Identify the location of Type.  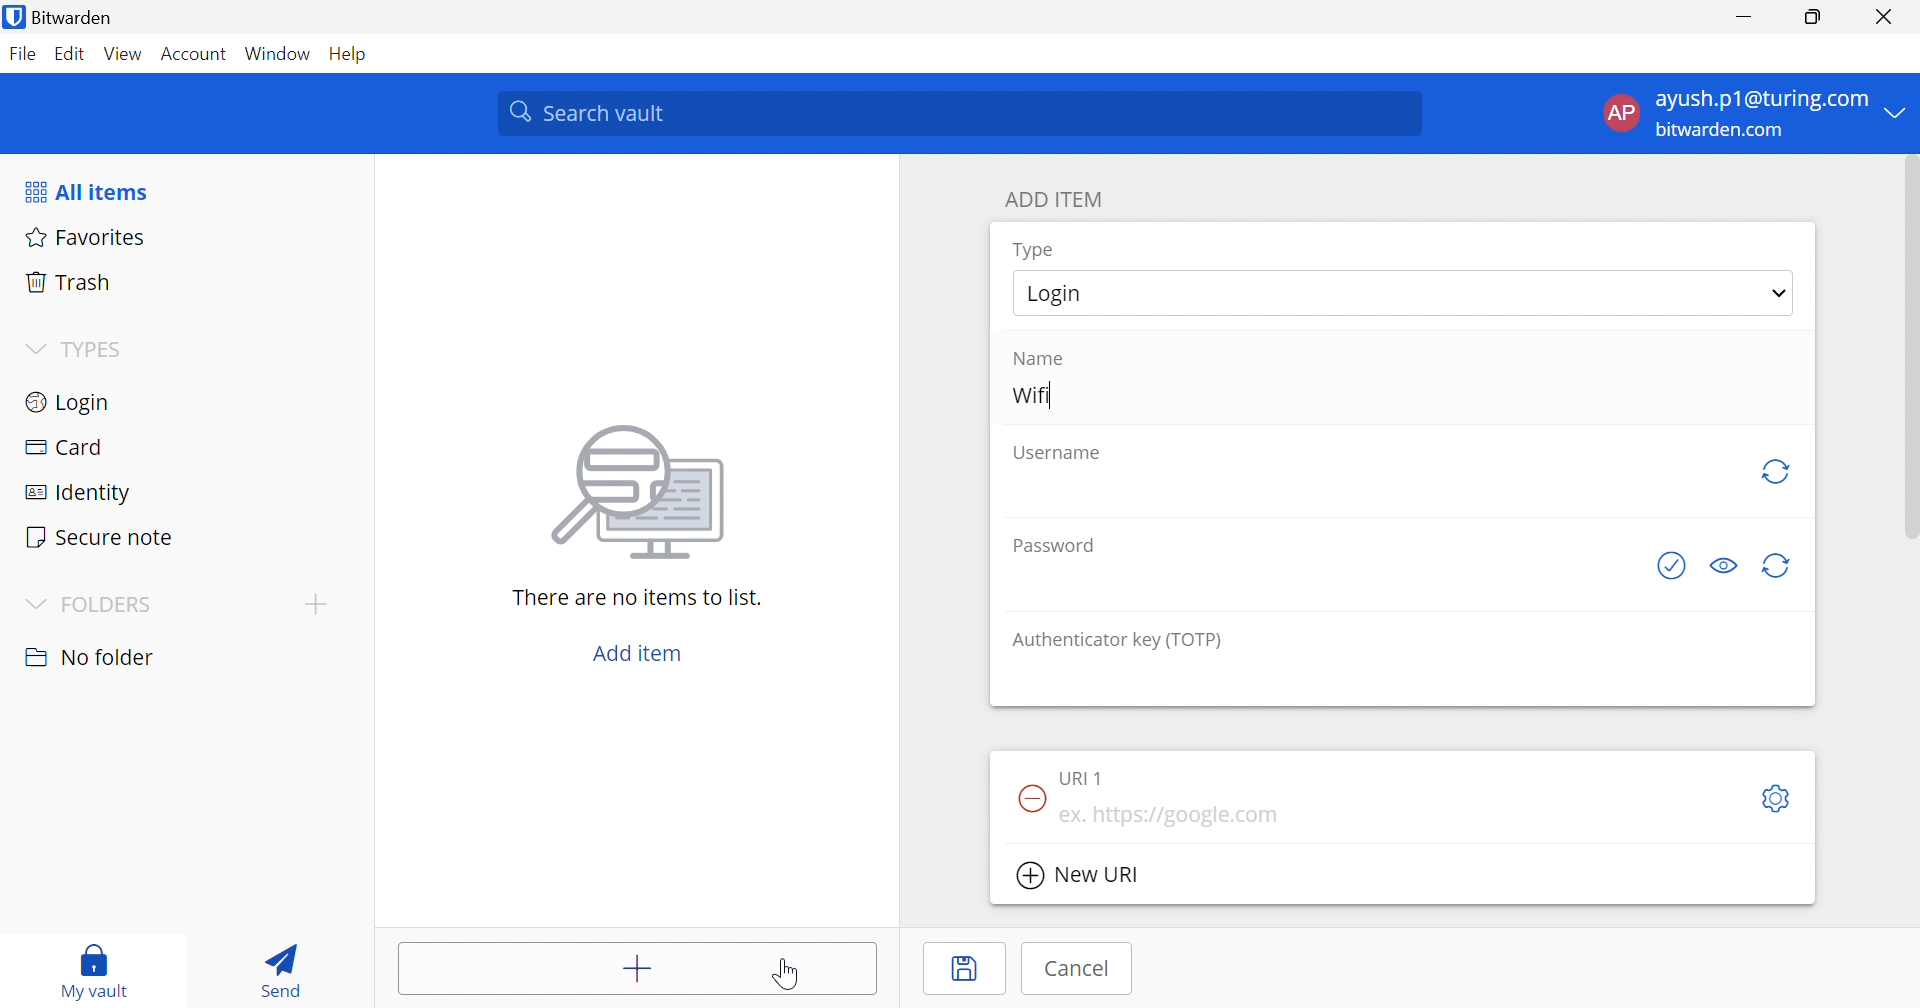
(1036, 251).